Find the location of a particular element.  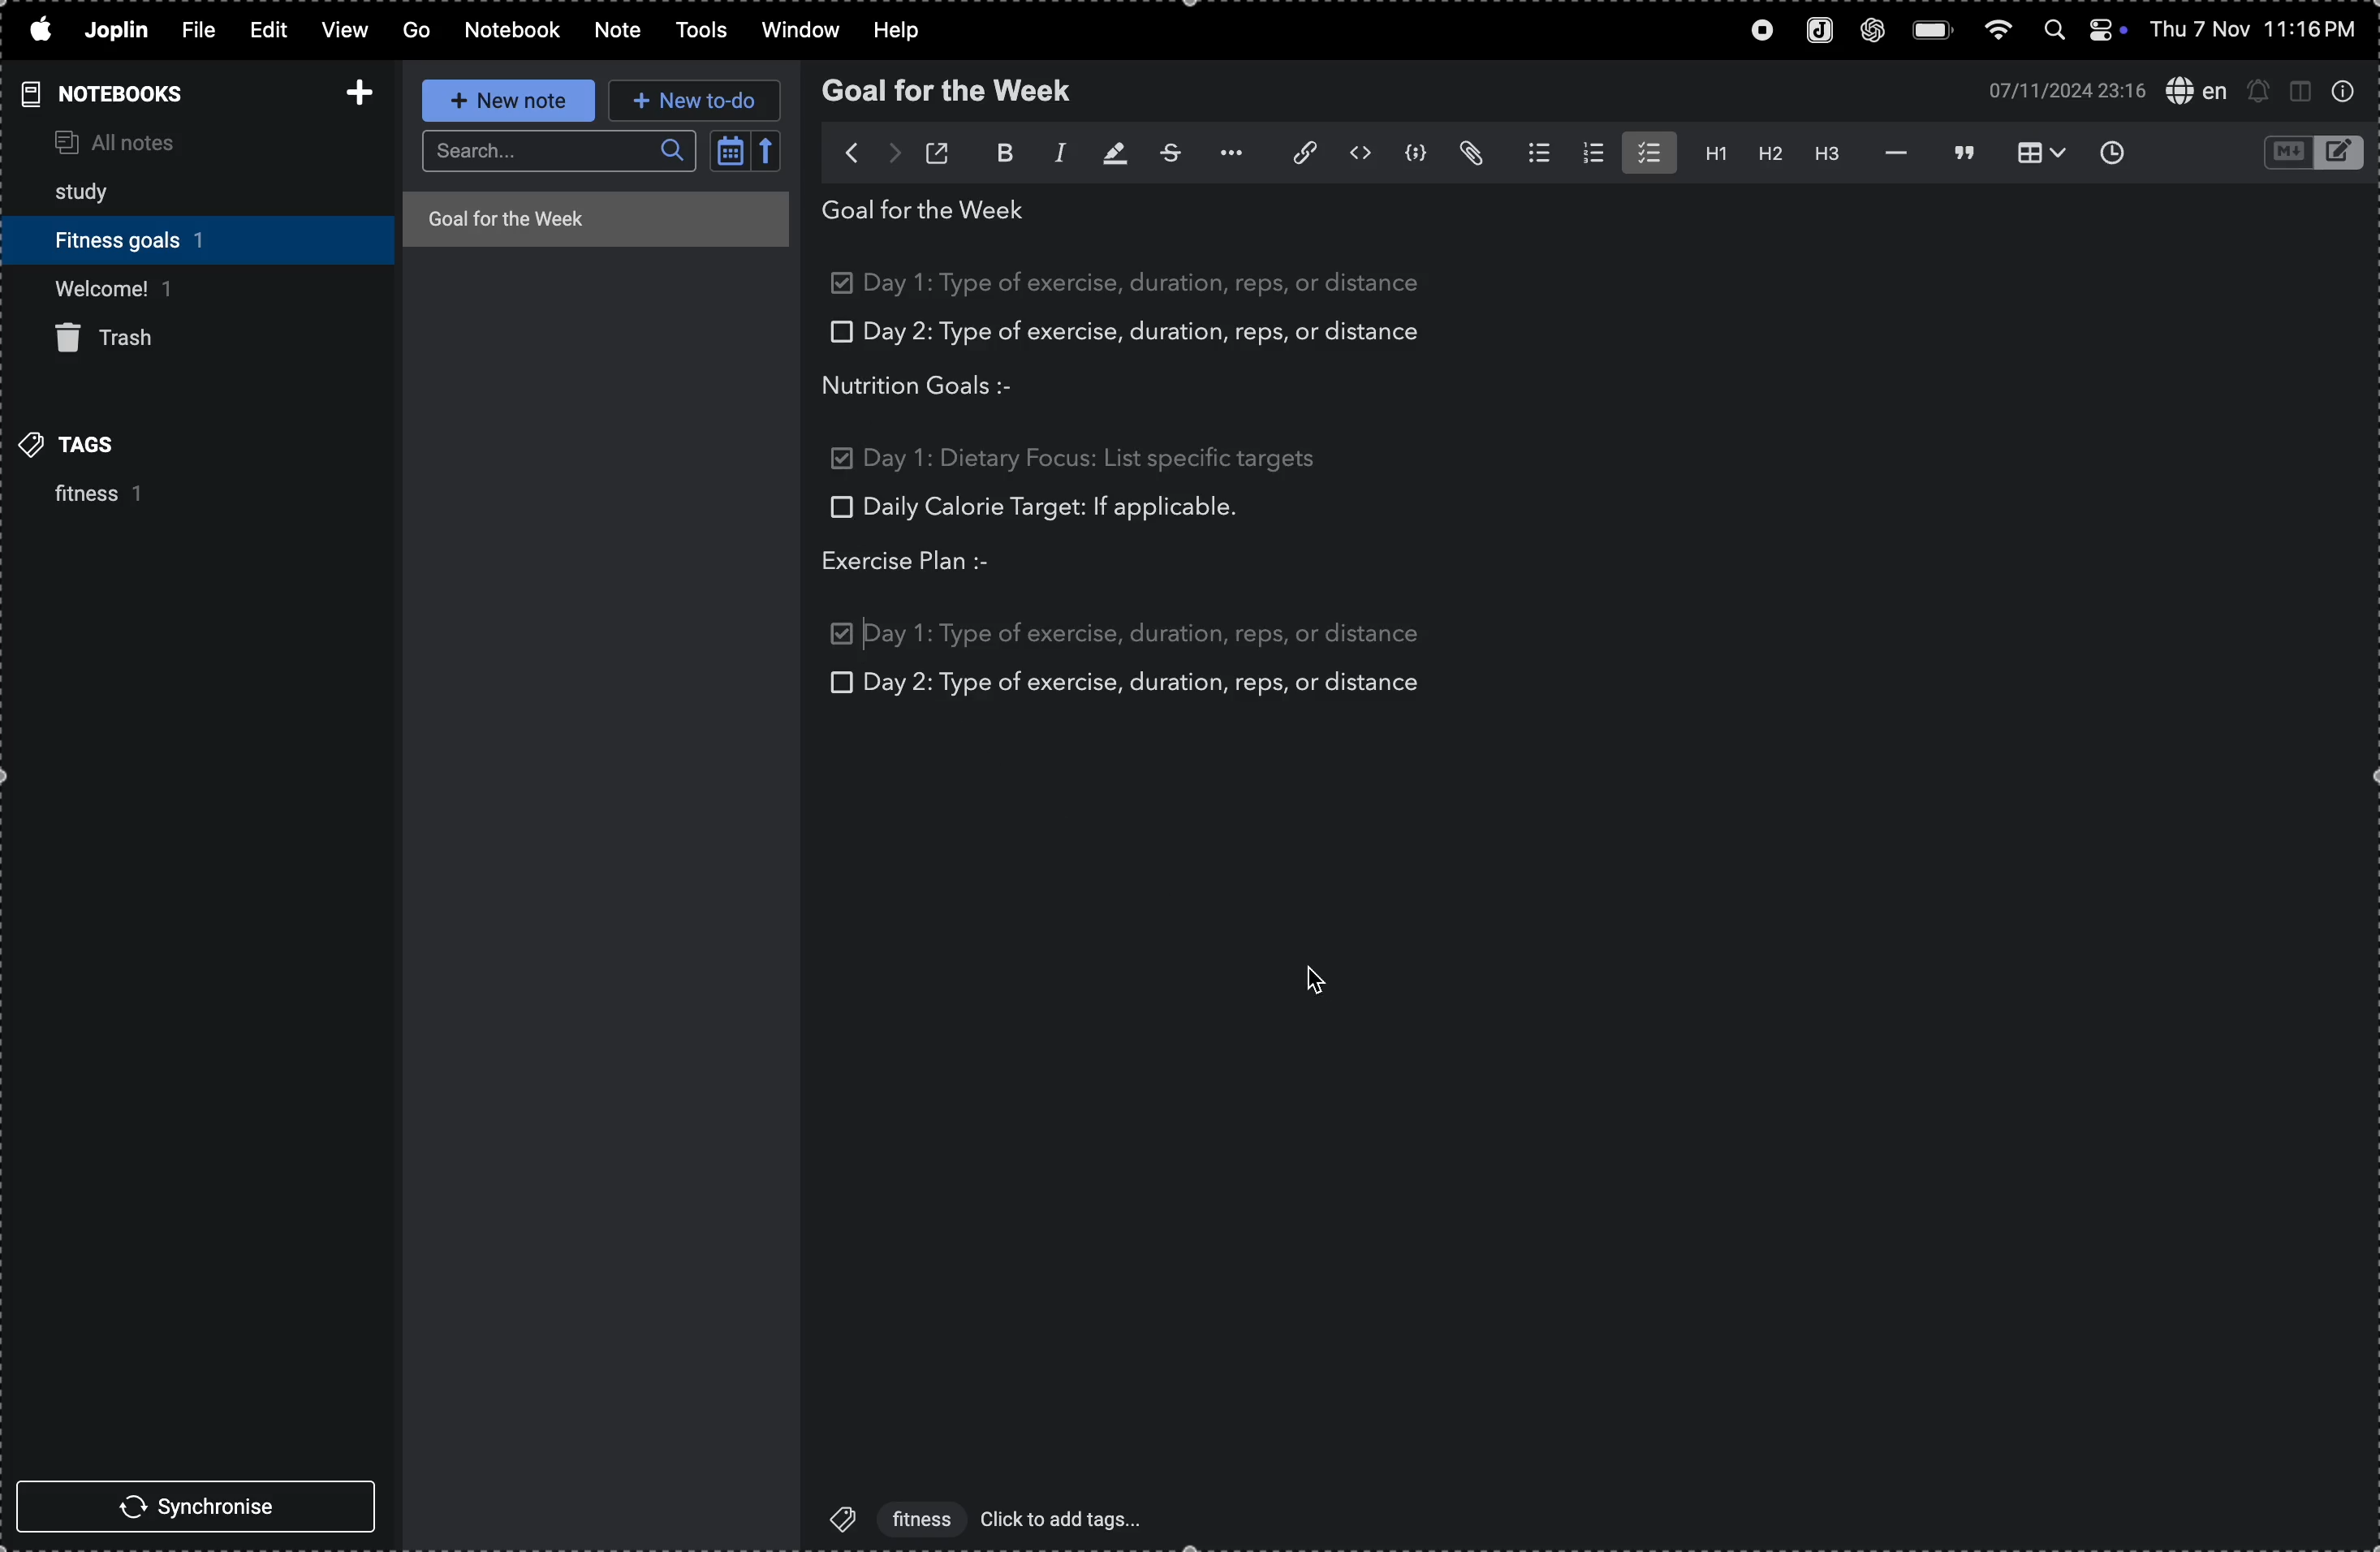

black quote is located at coordinates (1963, 151).